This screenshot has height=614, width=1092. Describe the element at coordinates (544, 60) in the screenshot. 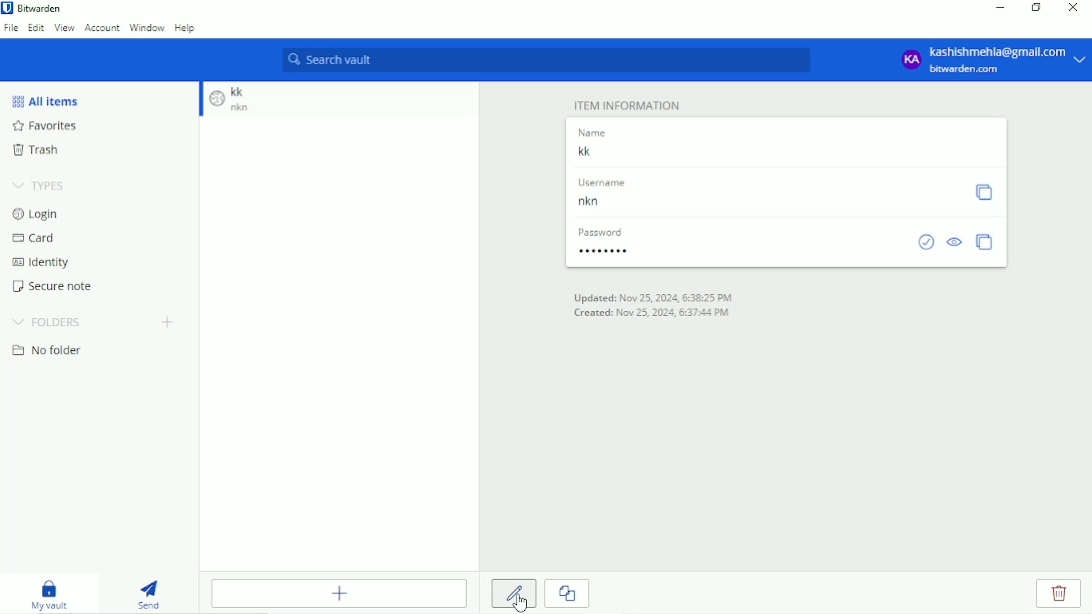

I see `Search vault` at that location.